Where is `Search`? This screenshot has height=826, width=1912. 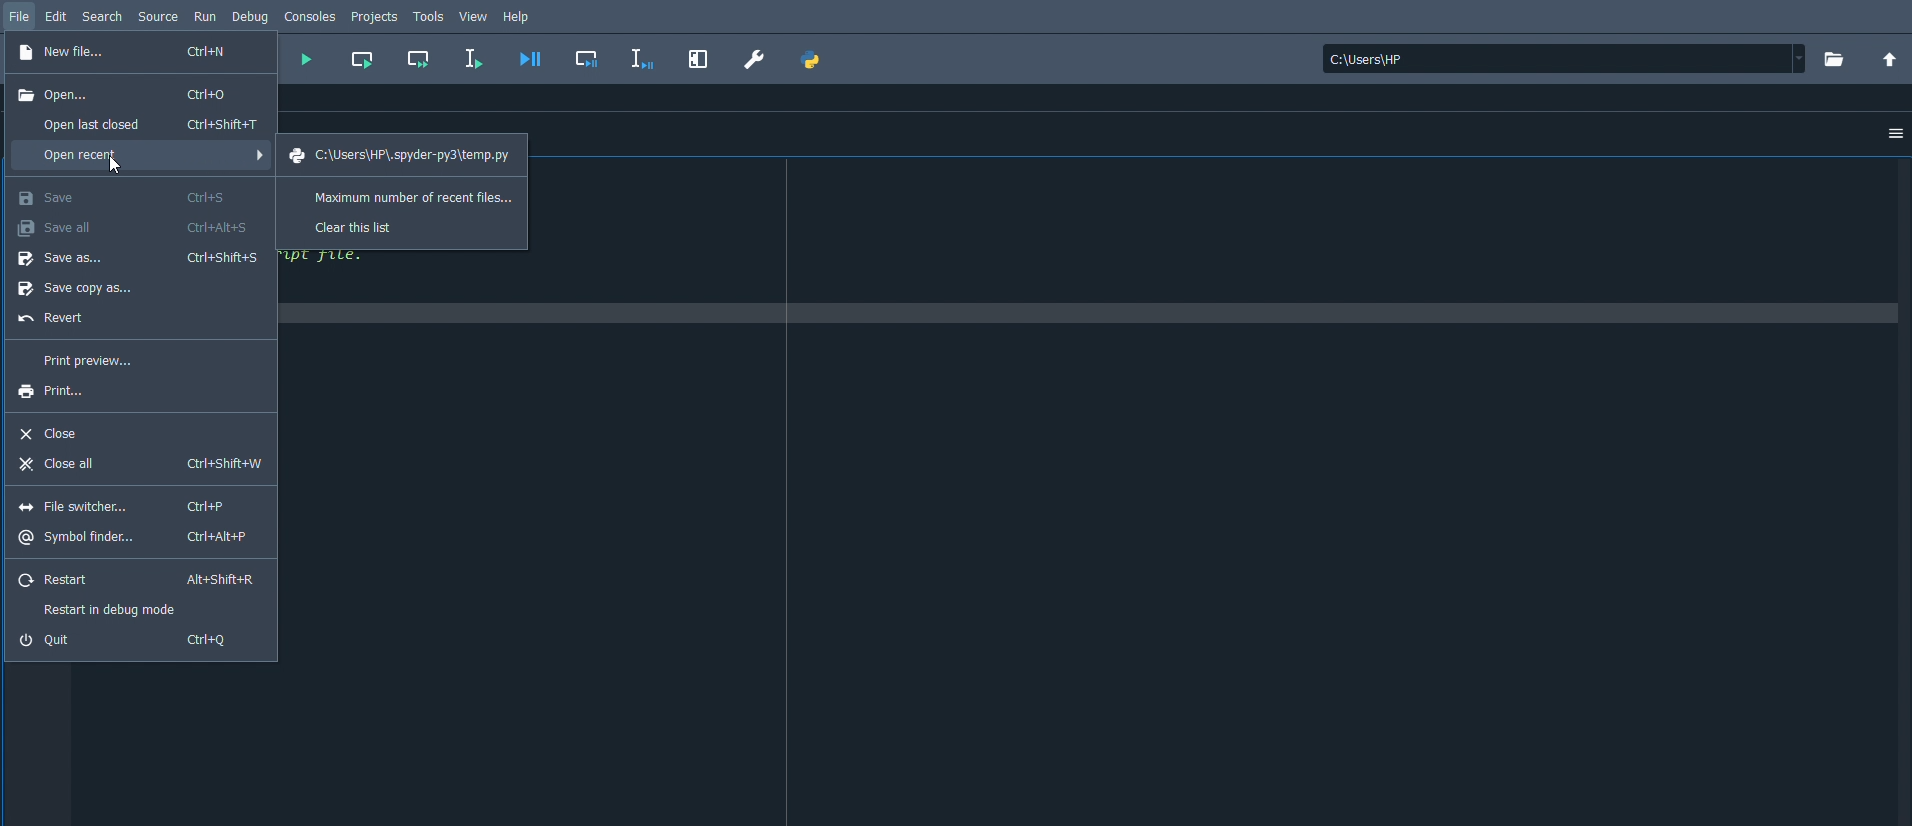 Search is located at coordinates (102, 15).